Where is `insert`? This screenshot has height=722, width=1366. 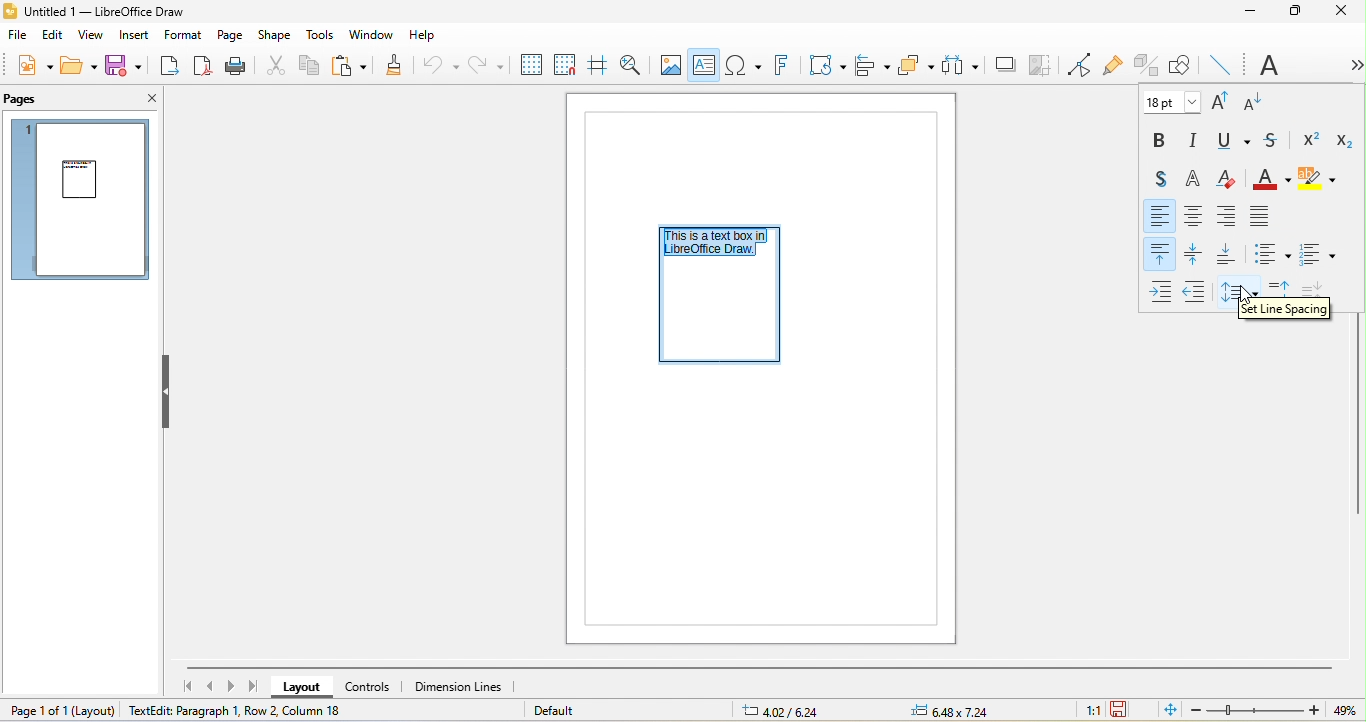 insert is located at coordinates (137, 37).